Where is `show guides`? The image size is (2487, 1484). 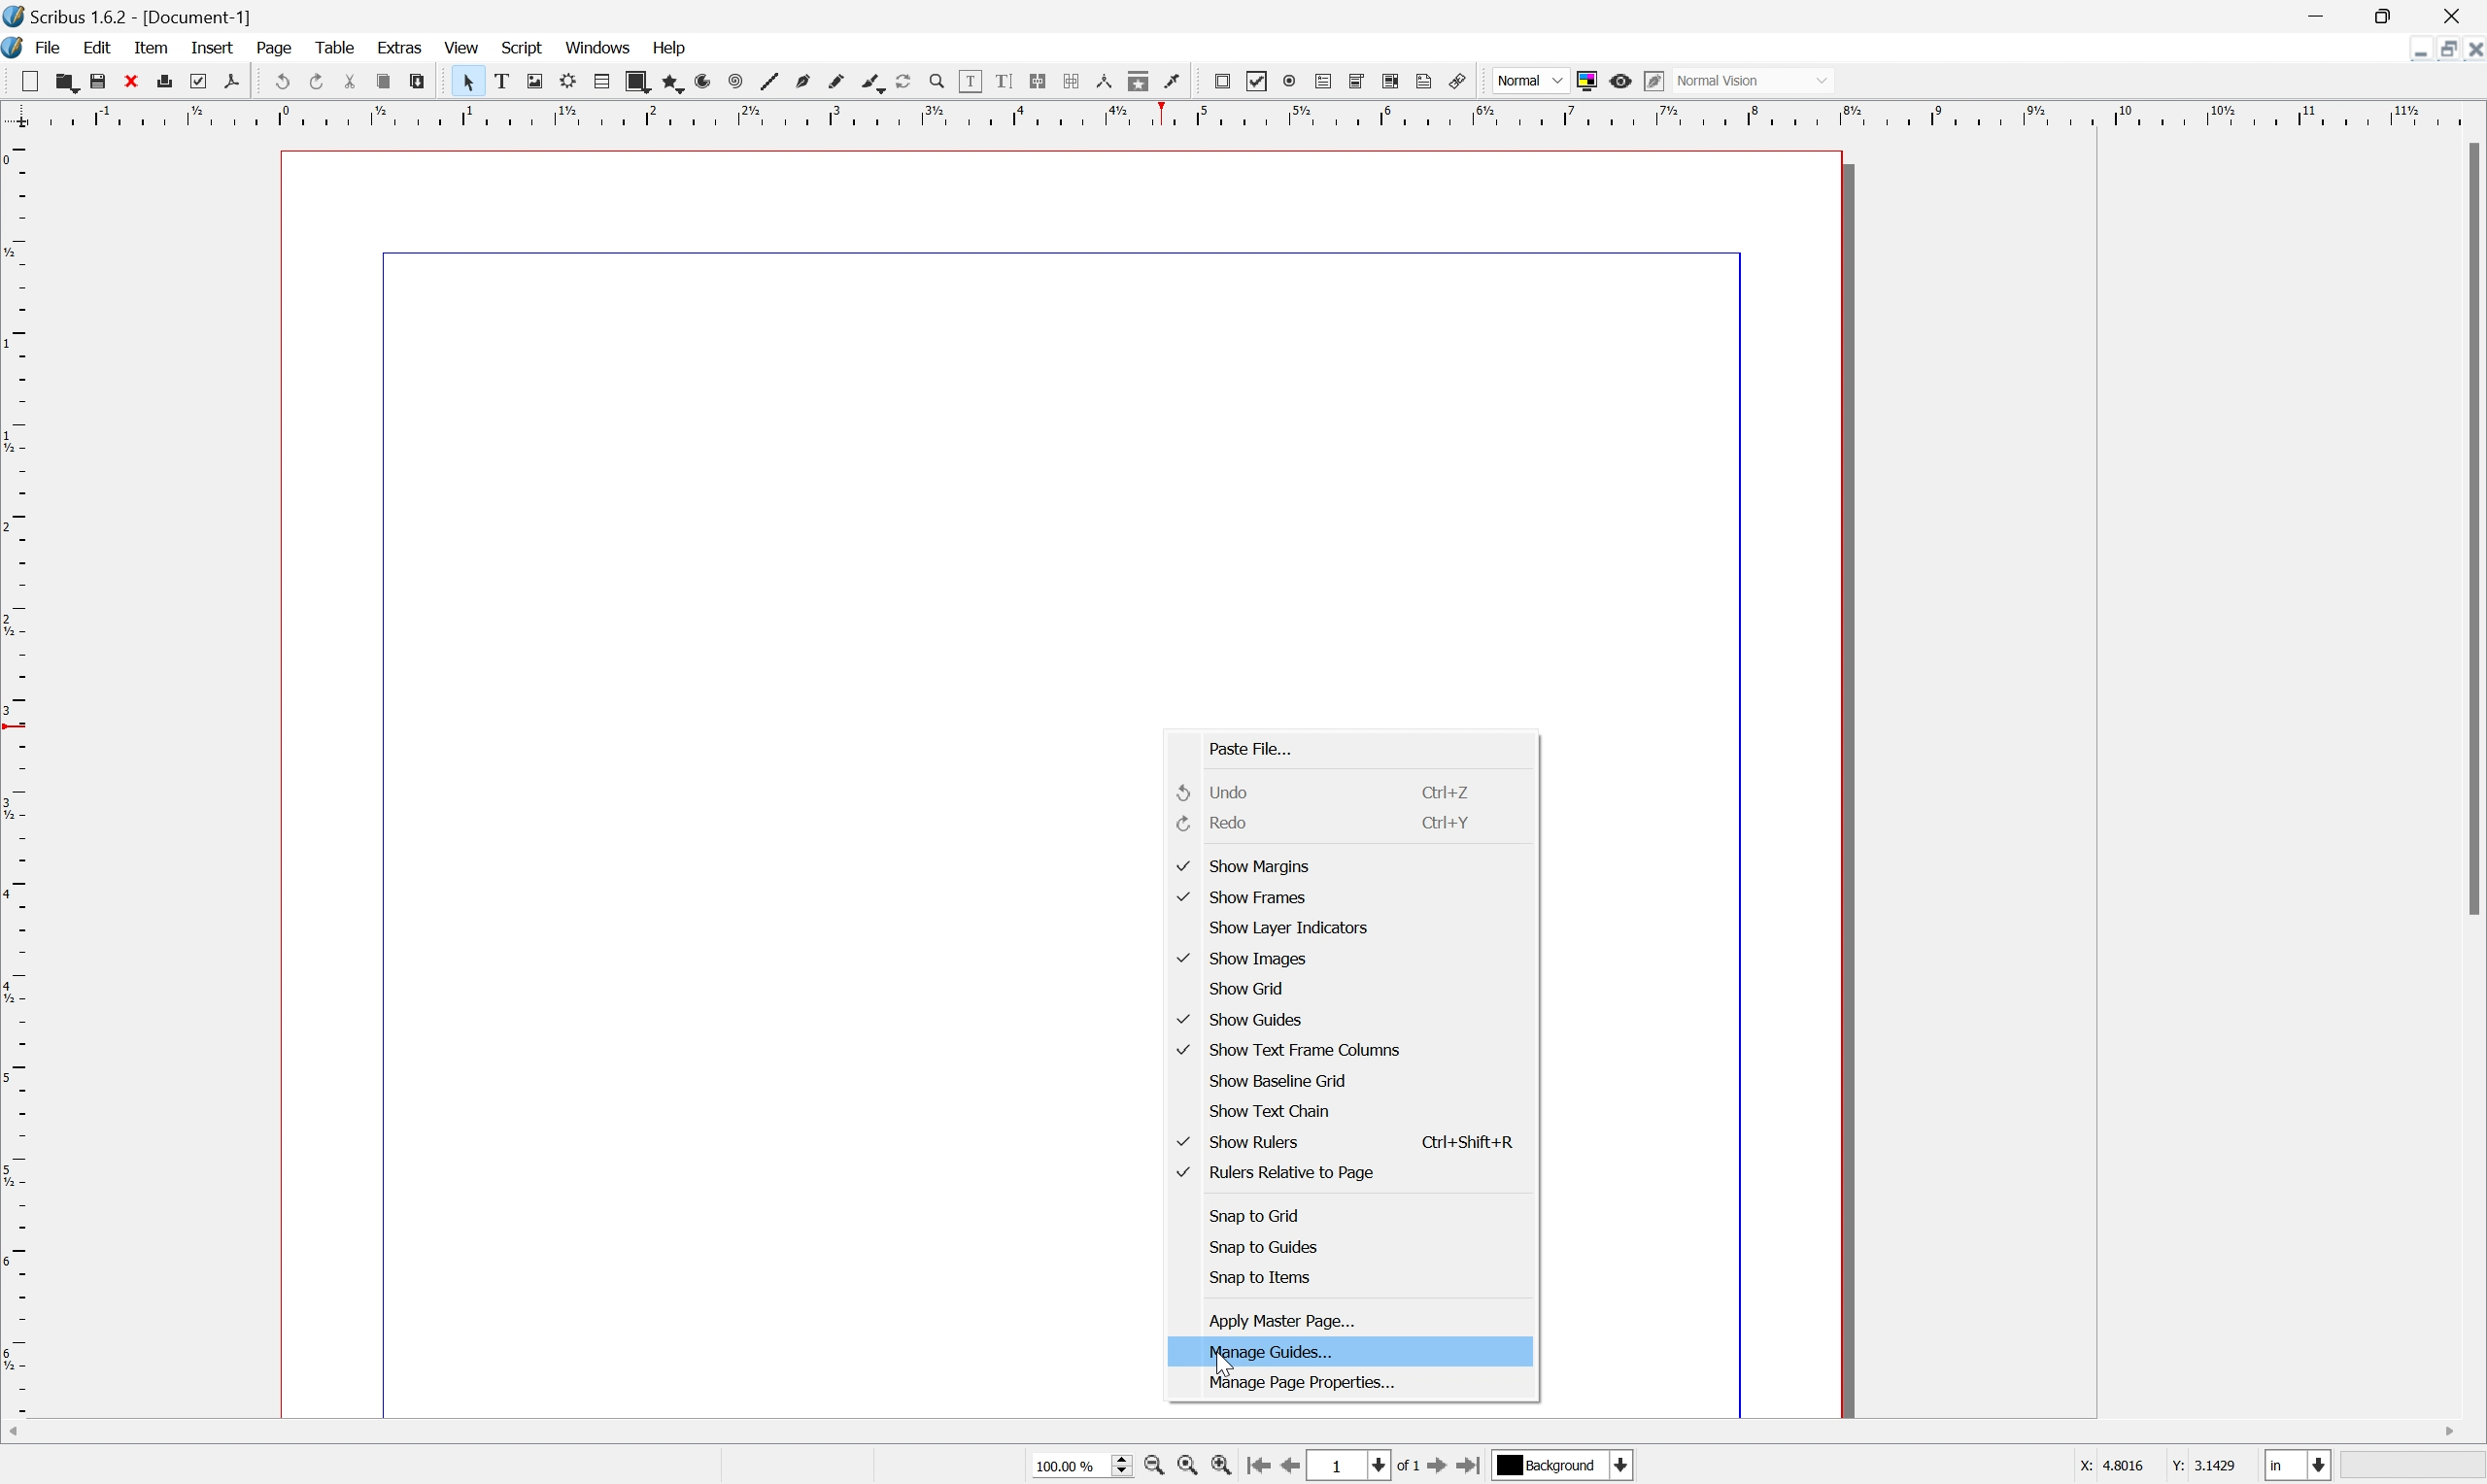 show guides is located at coordinates (1244, 1020).